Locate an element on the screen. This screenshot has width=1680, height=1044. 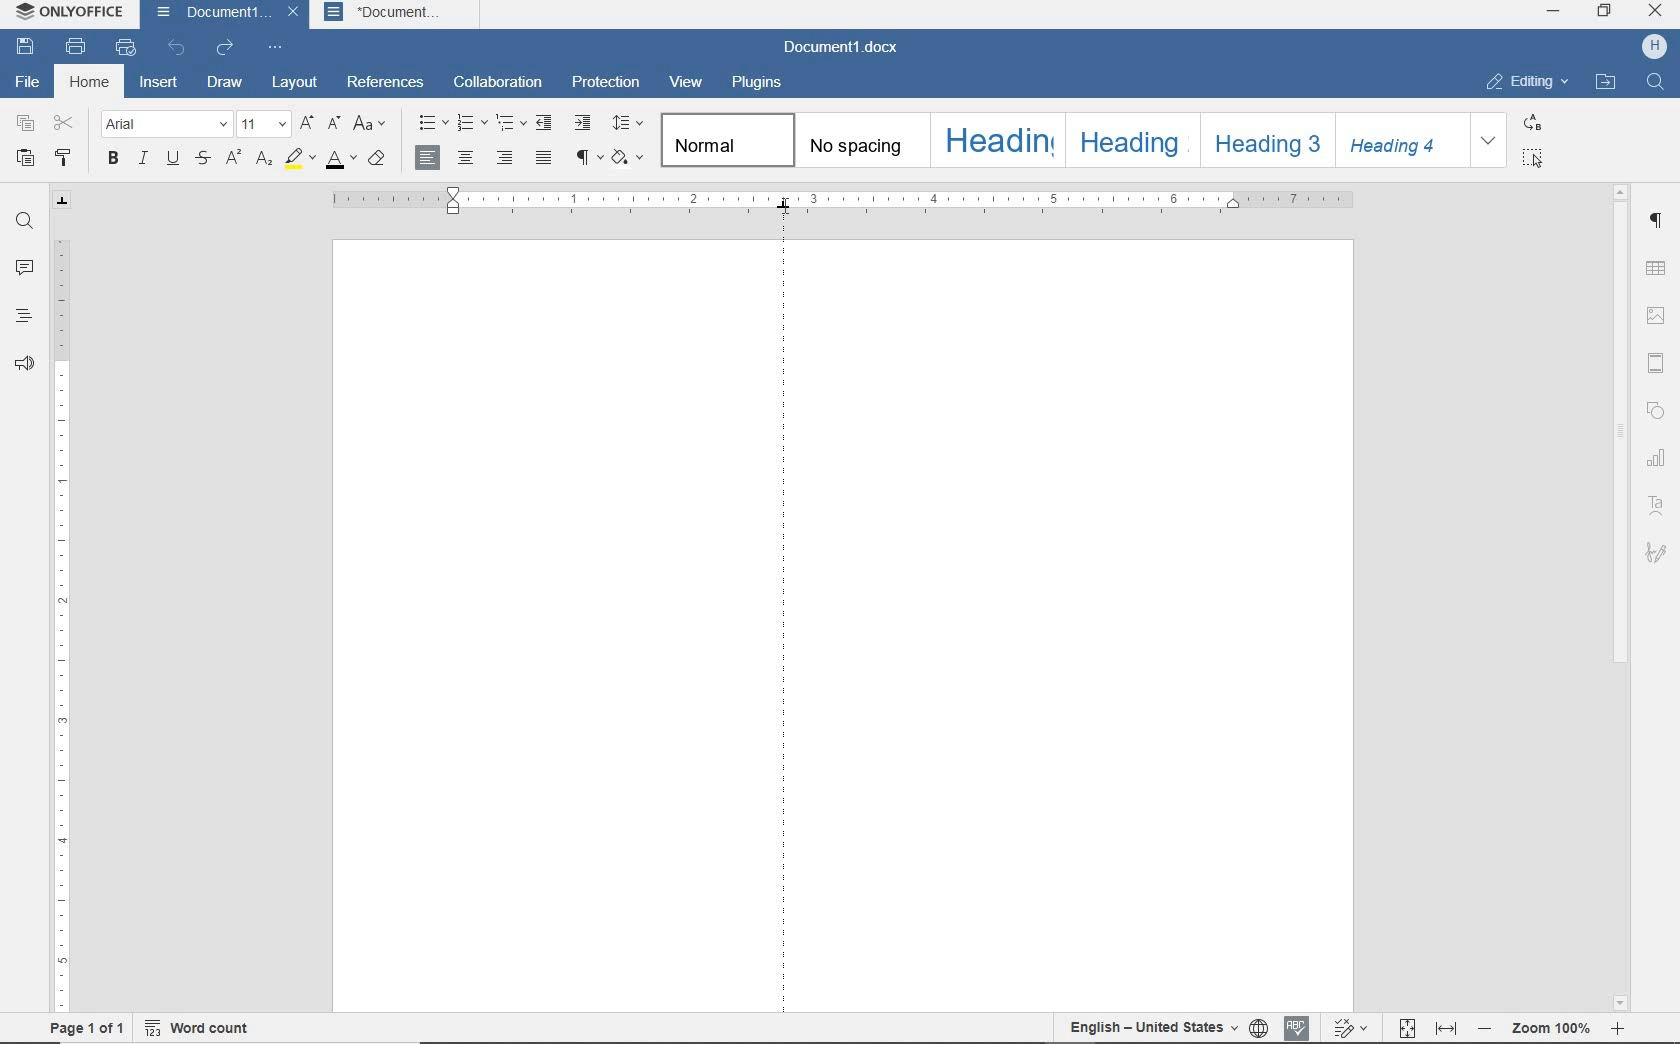
IMAGE is located at coordinates (1656, 316).